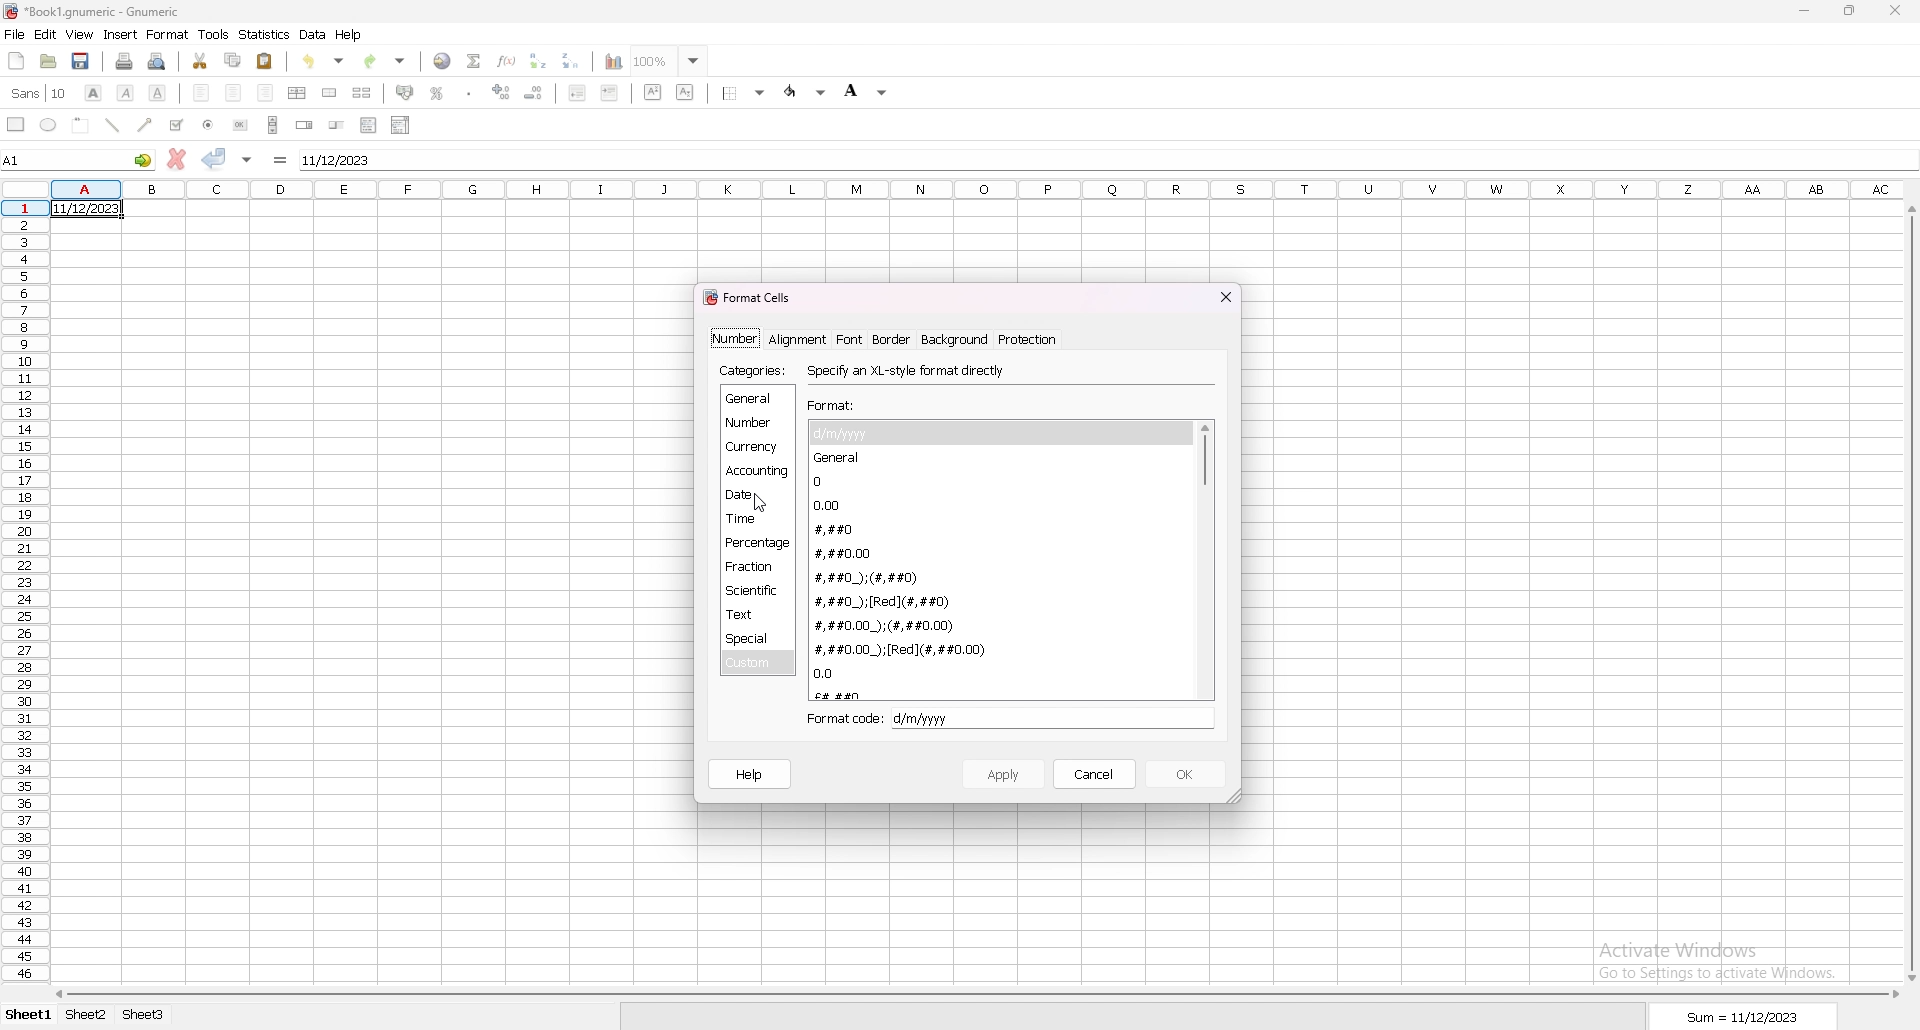 This screenshot has height=1030, width=1920. Describe the element at coordinates (806, 92) in the screenshot. I see `foreground` at that location.